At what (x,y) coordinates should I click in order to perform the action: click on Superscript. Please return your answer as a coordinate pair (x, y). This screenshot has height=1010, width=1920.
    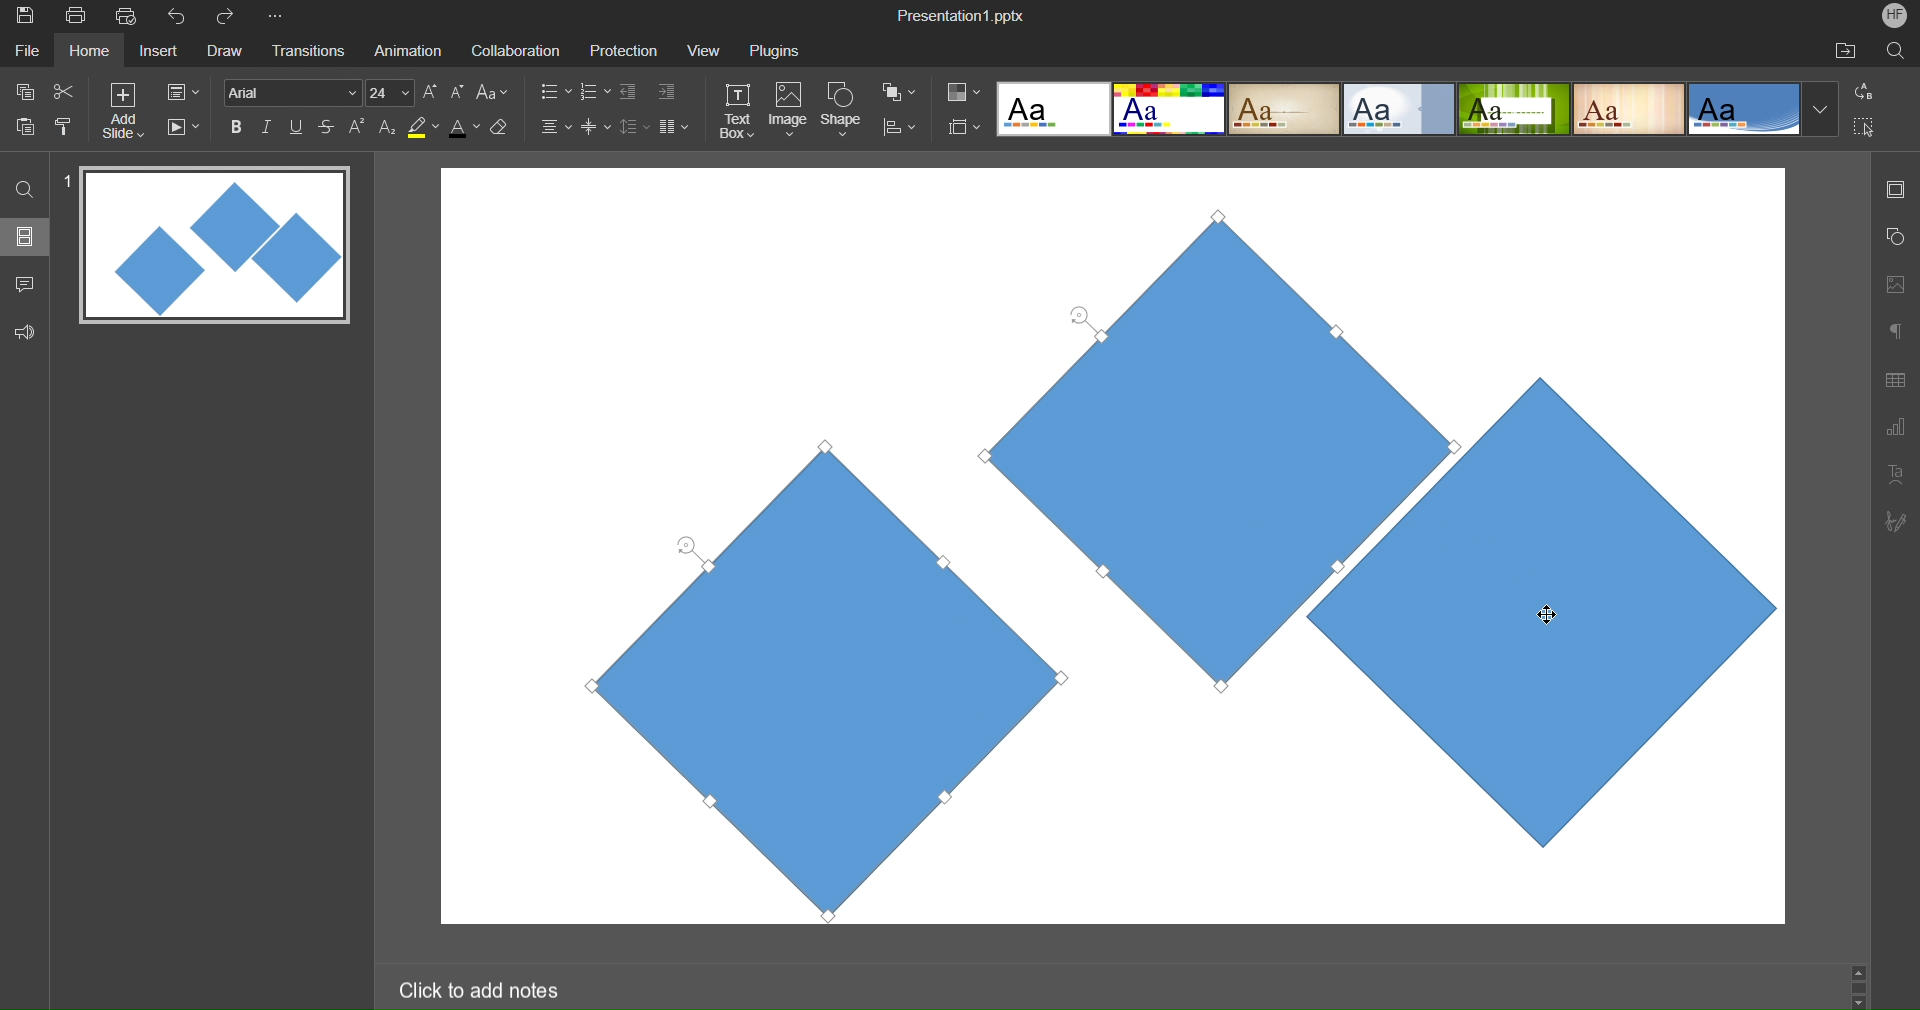
    Looking at the image, I should click on (359, 126).